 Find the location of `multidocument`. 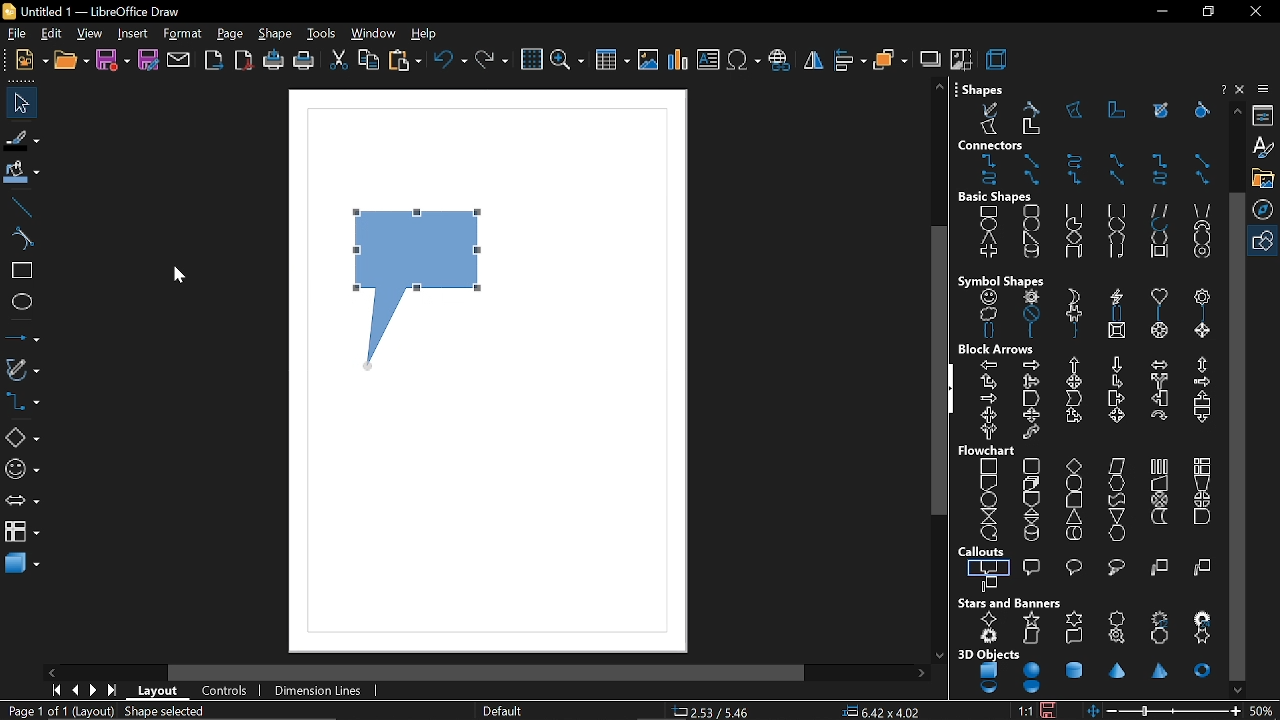

multidocument is located at coordinates (1030, 482).